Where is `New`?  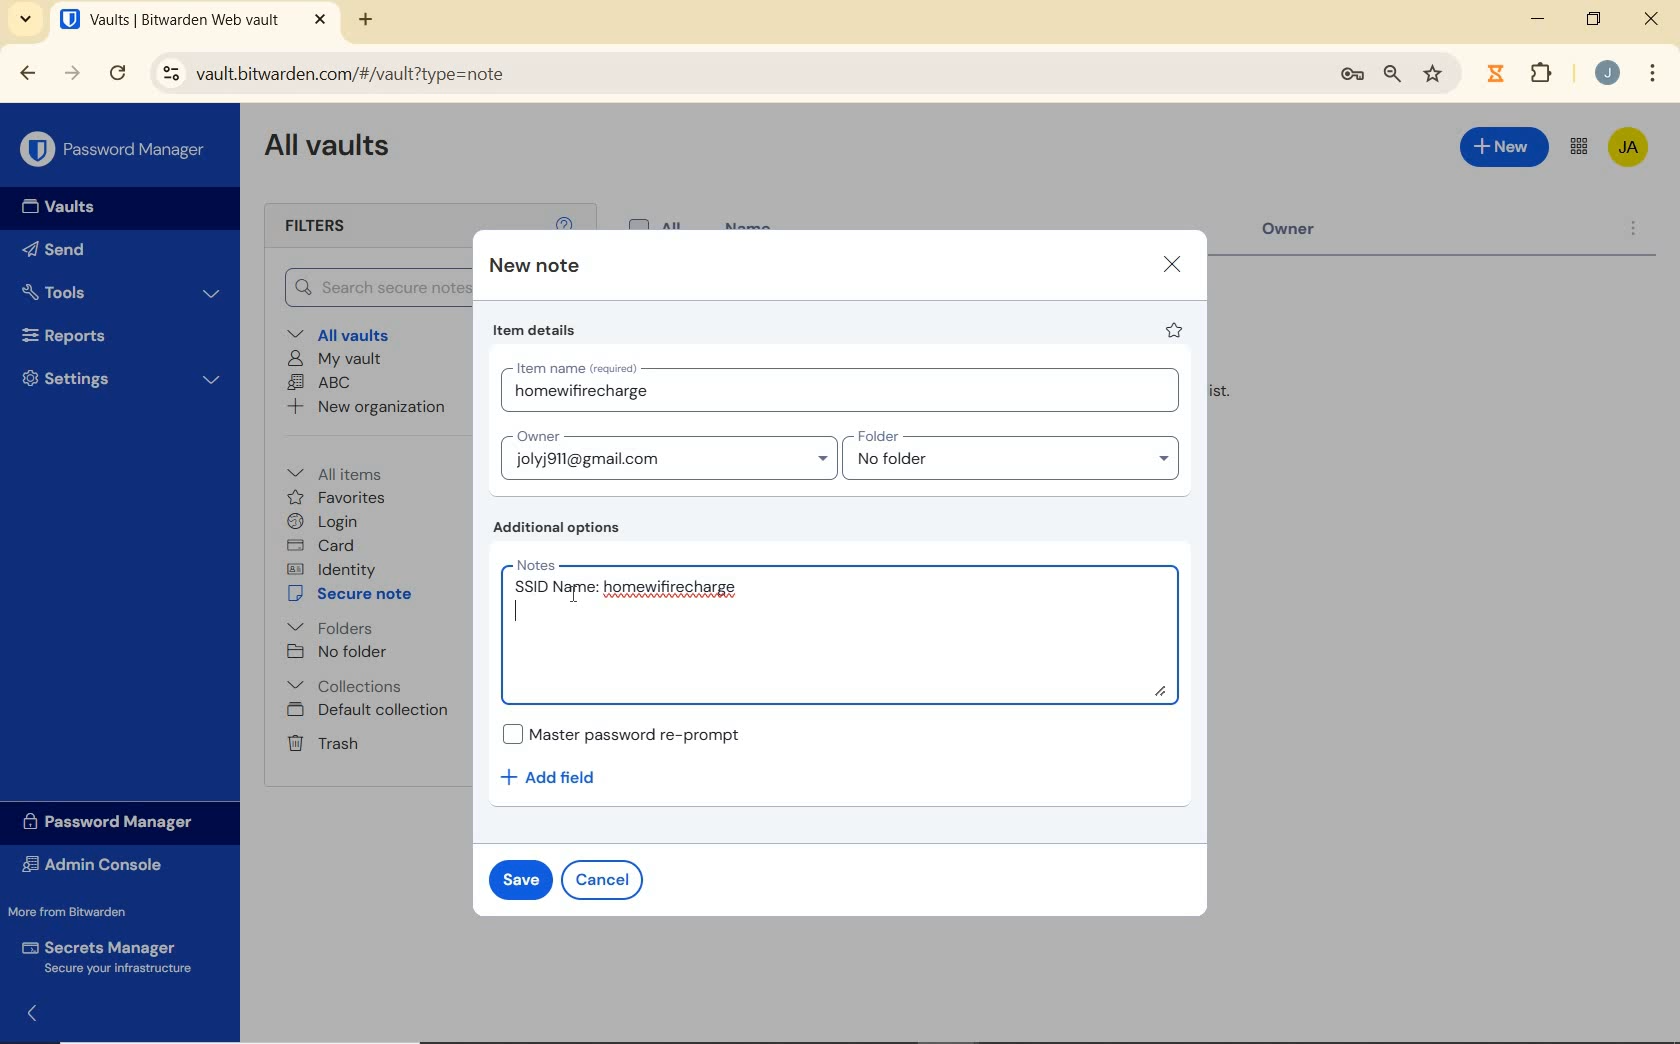 New is located at coordinates (1505, 151).